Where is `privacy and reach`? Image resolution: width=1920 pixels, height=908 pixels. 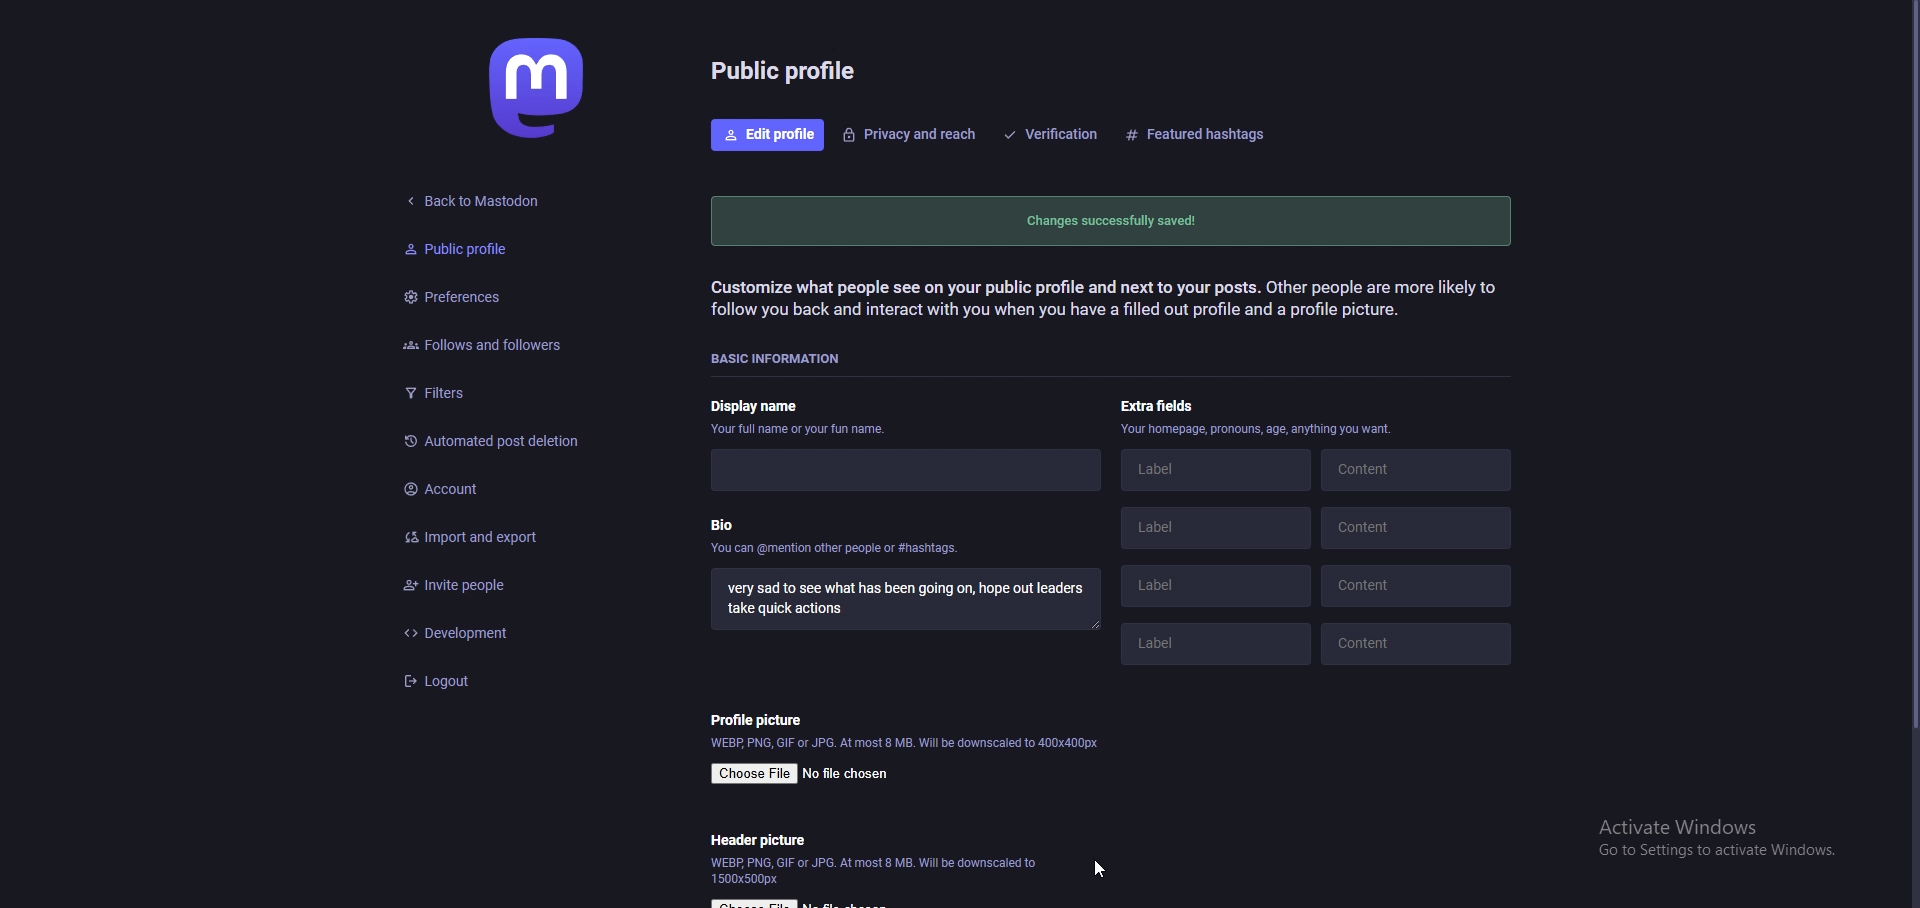
privacy and reach is located at coordinates (910, 133).